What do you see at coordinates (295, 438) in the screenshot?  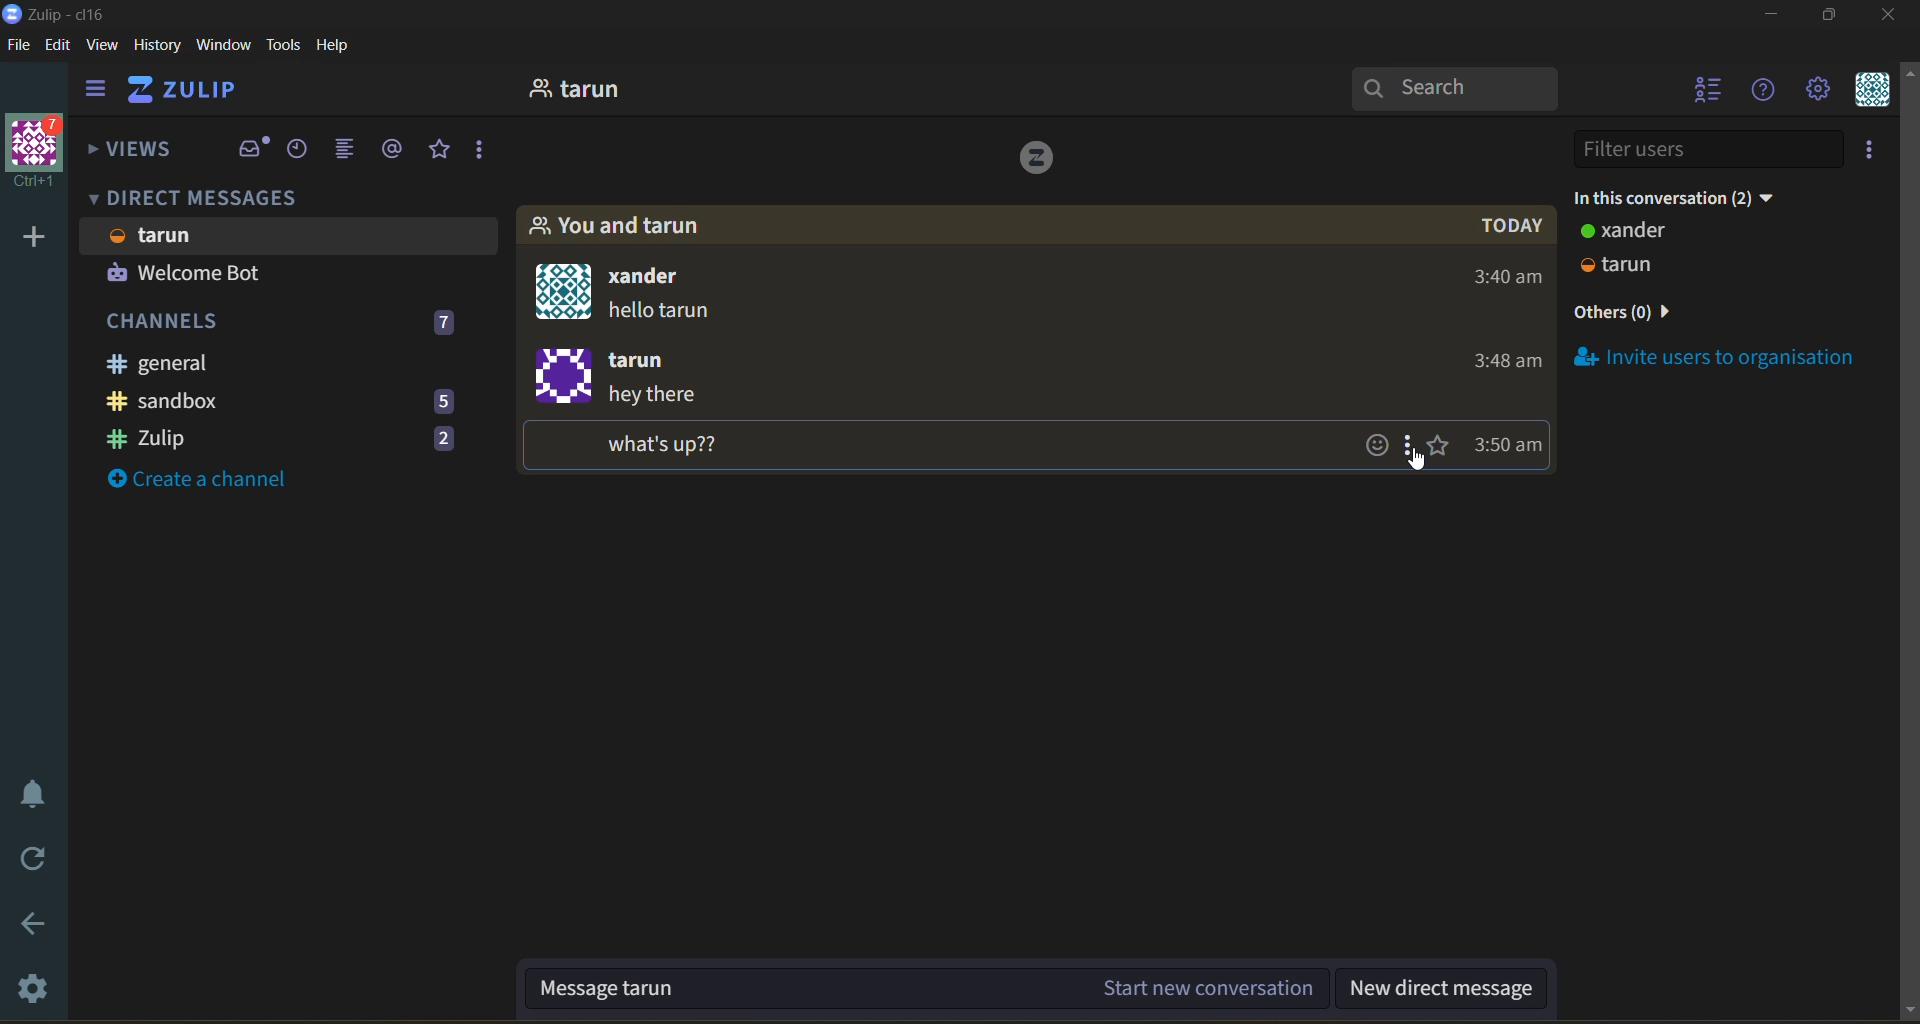 I see `zulip` at bounding box center [295, 438].